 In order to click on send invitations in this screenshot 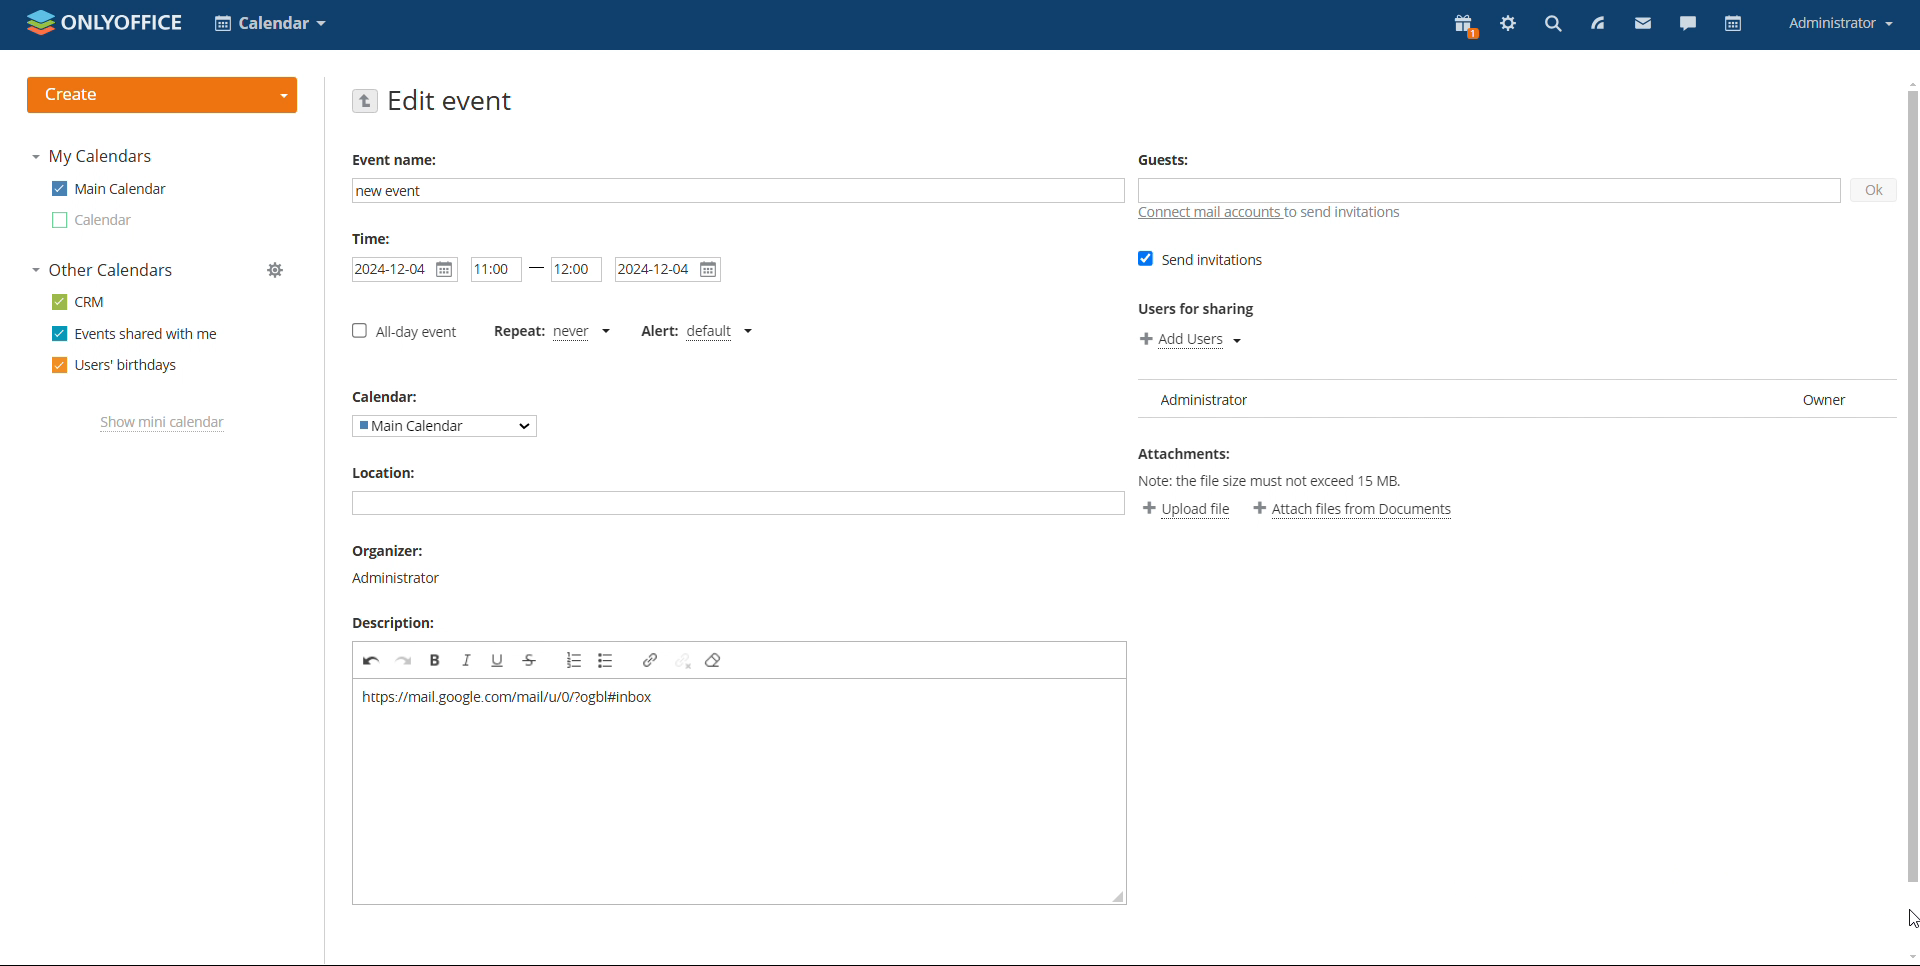, I will do `click(1197, 259)`.